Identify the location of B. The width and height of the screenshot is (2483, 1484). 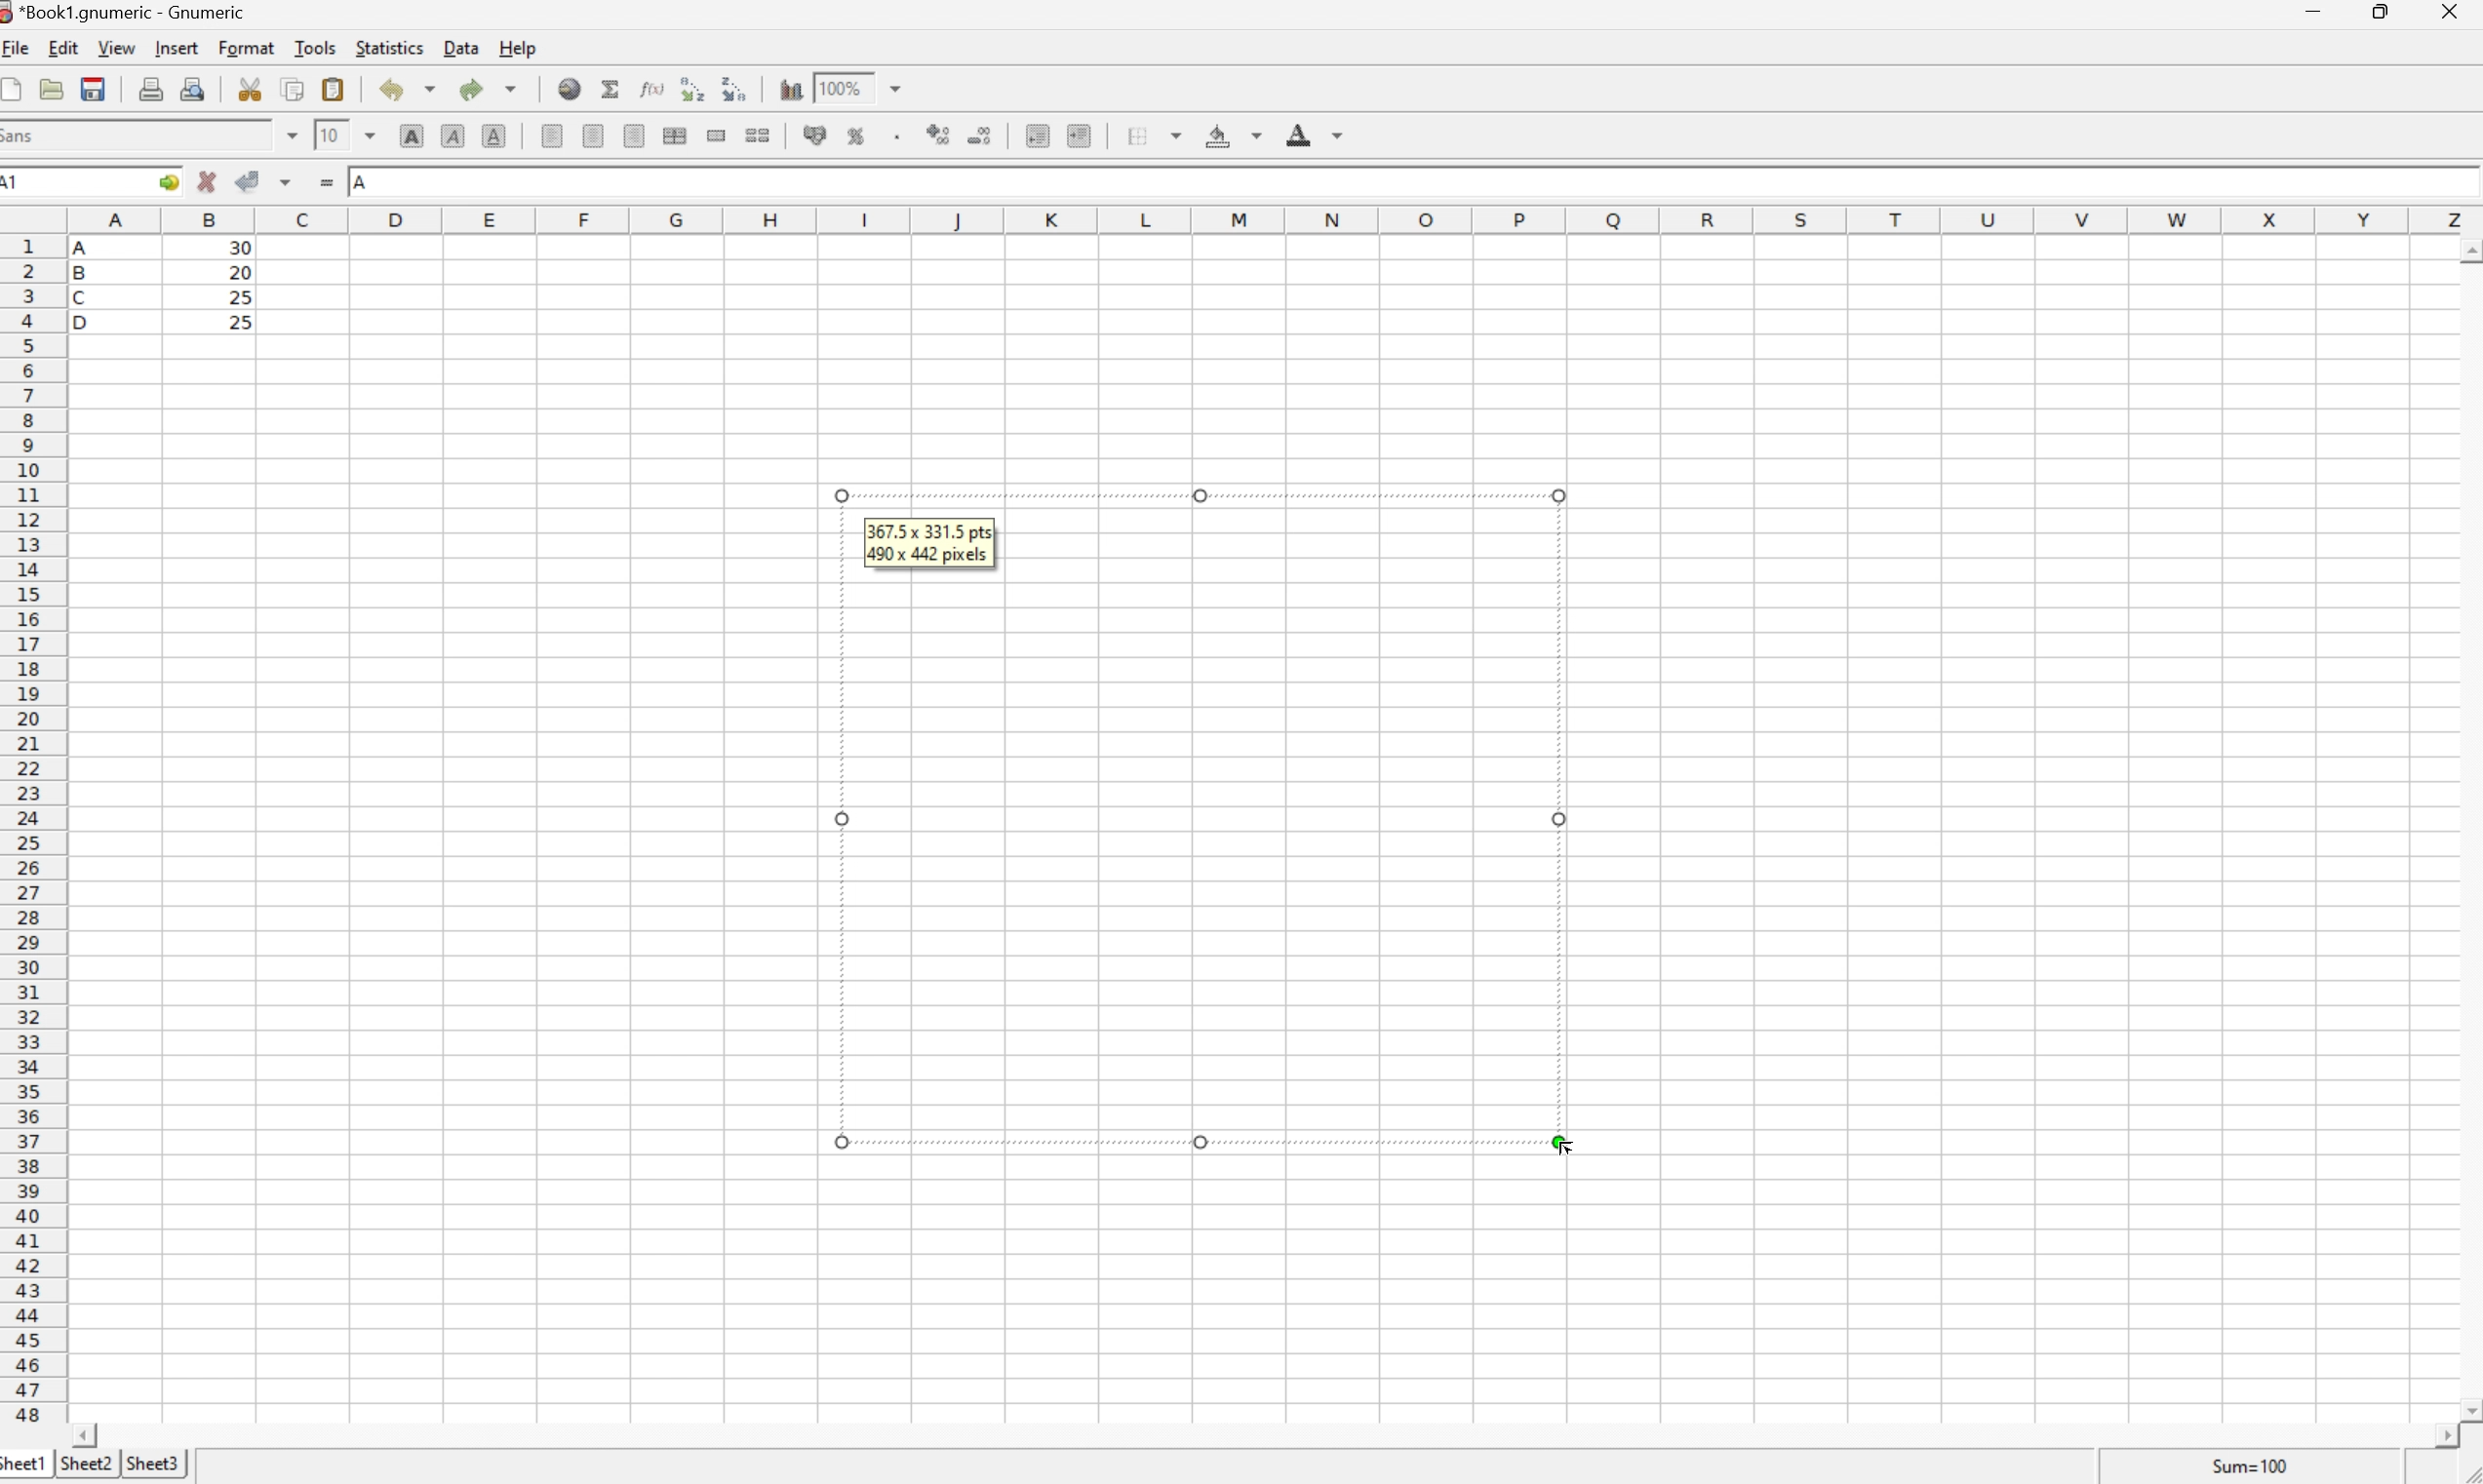
(86, 276).